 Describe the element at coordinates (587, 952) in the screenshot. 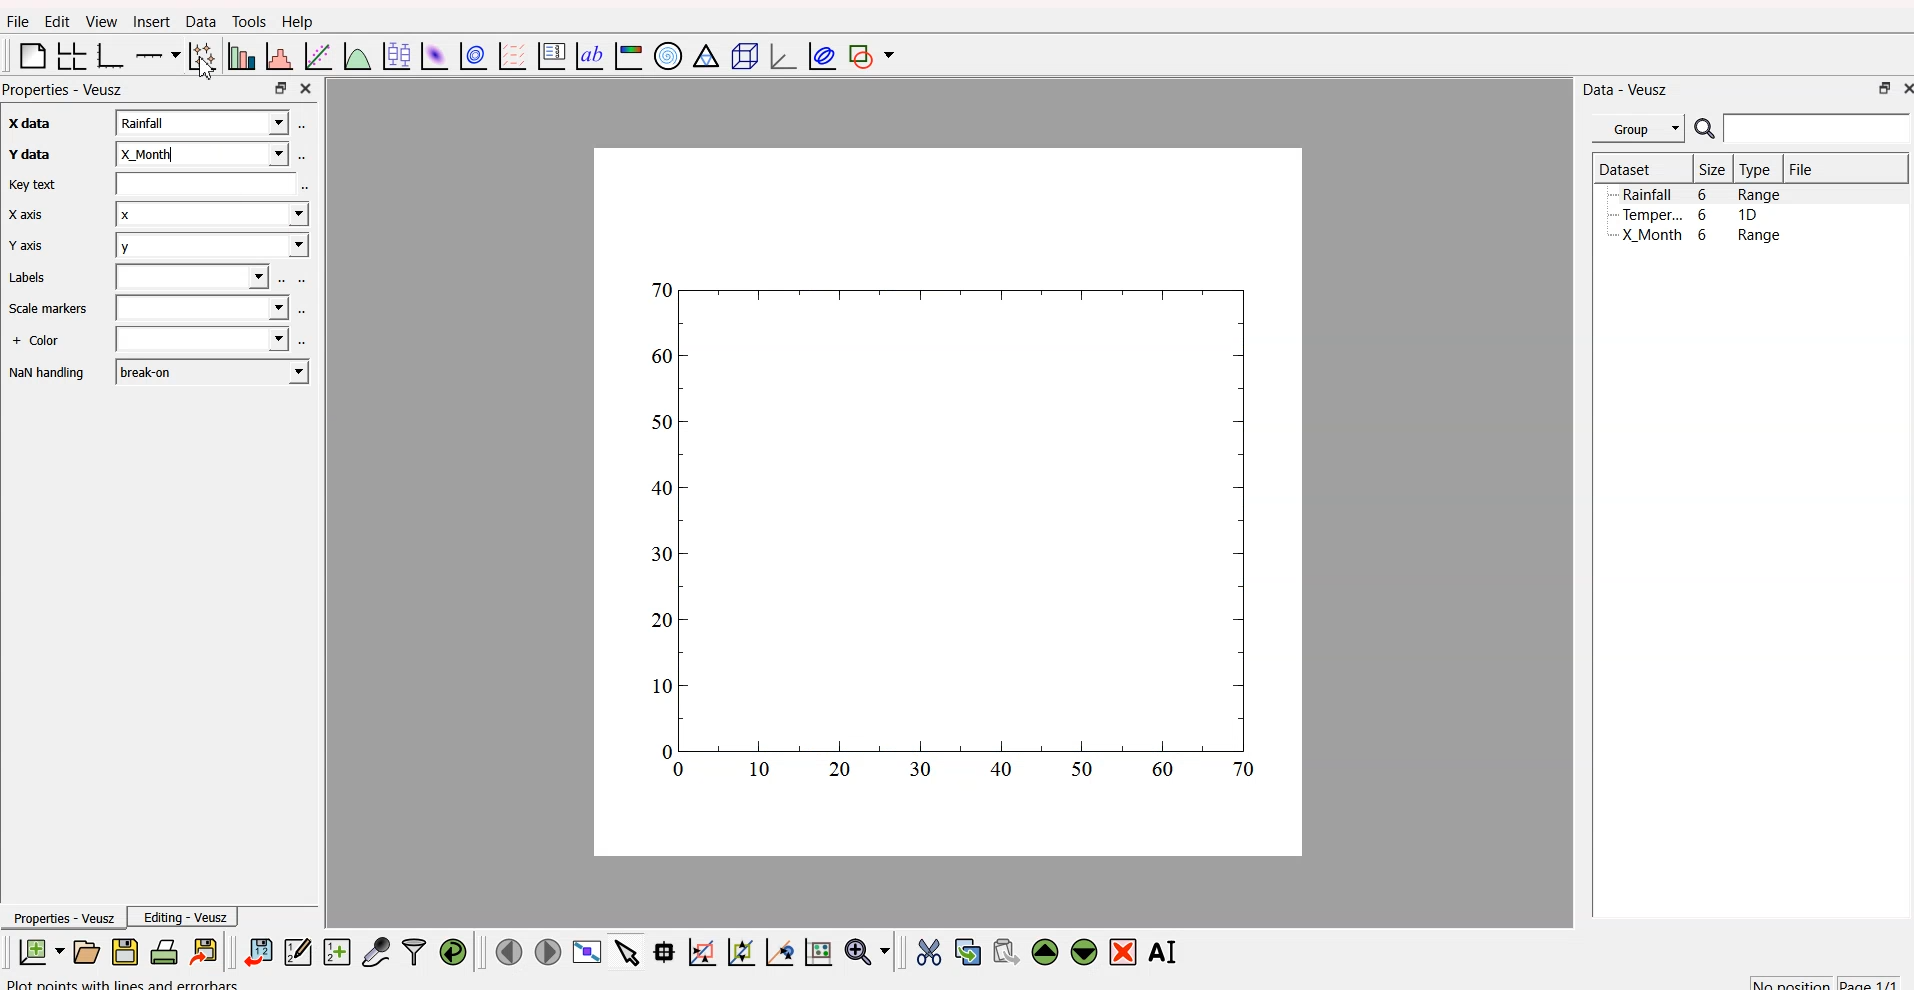

I see `view plot full screen` at that location.